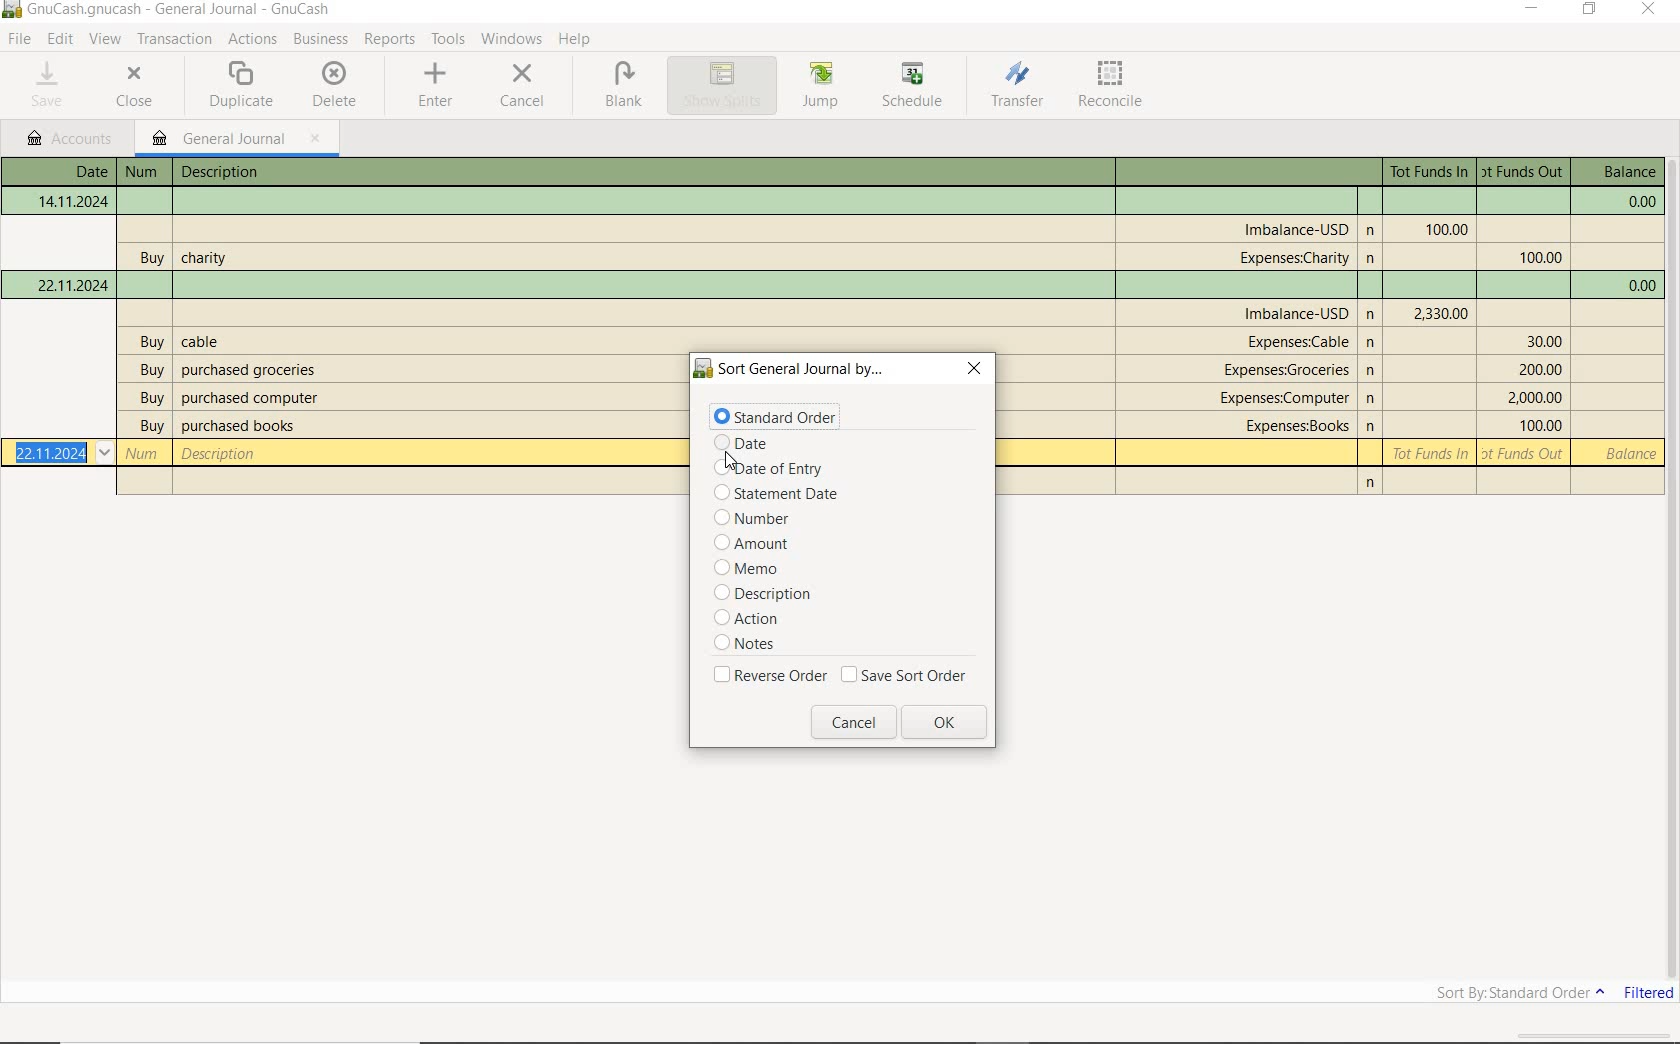 This screenshot has width=1680, height=1044. What do you see at coordinates (793, 369) in the screenshot?
I see `sort general journal by` at bounding box center [793, 369].